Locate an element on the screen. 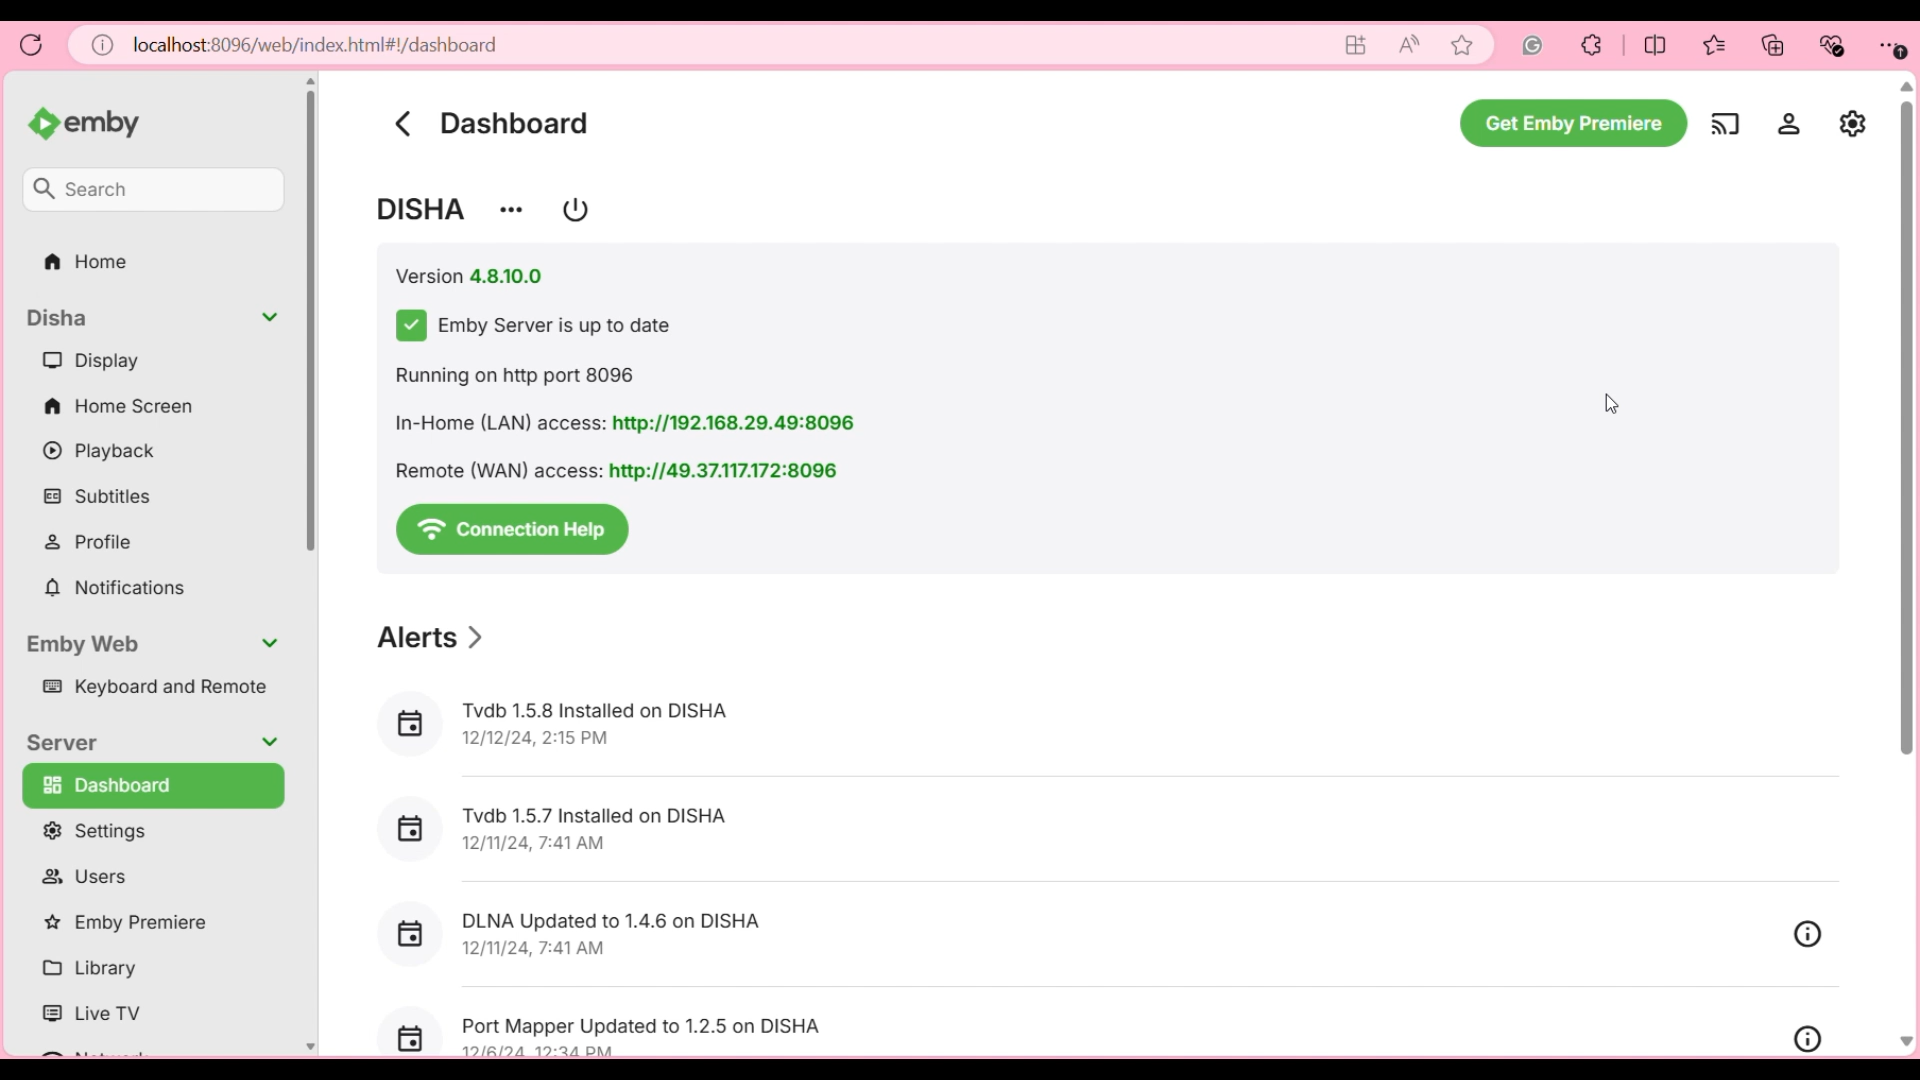 The width and height of the screenshot is (1920, 1080). Running on http port 8096 is located at coordinates (524, 376).